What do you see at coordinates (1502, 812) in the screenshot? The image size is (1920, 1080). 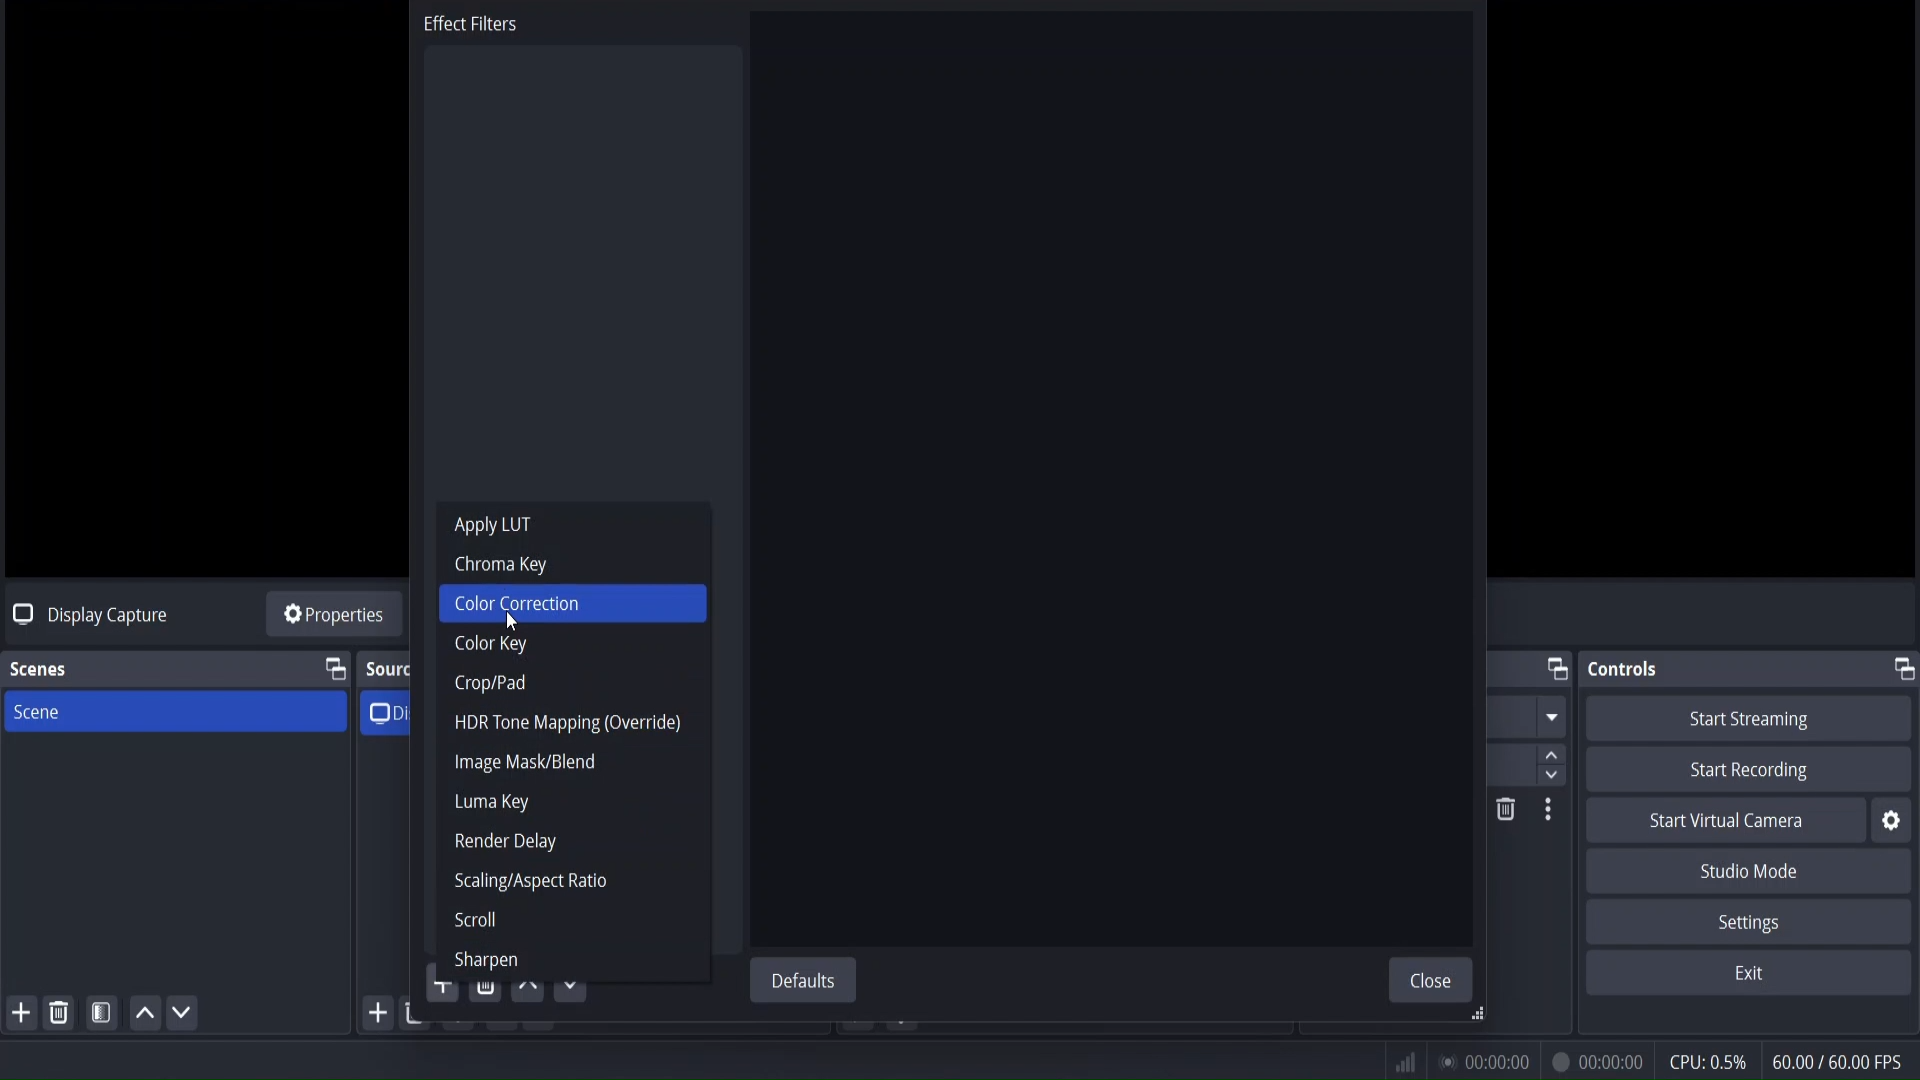 I see `DELETE` at bounding box center [1502, 812].